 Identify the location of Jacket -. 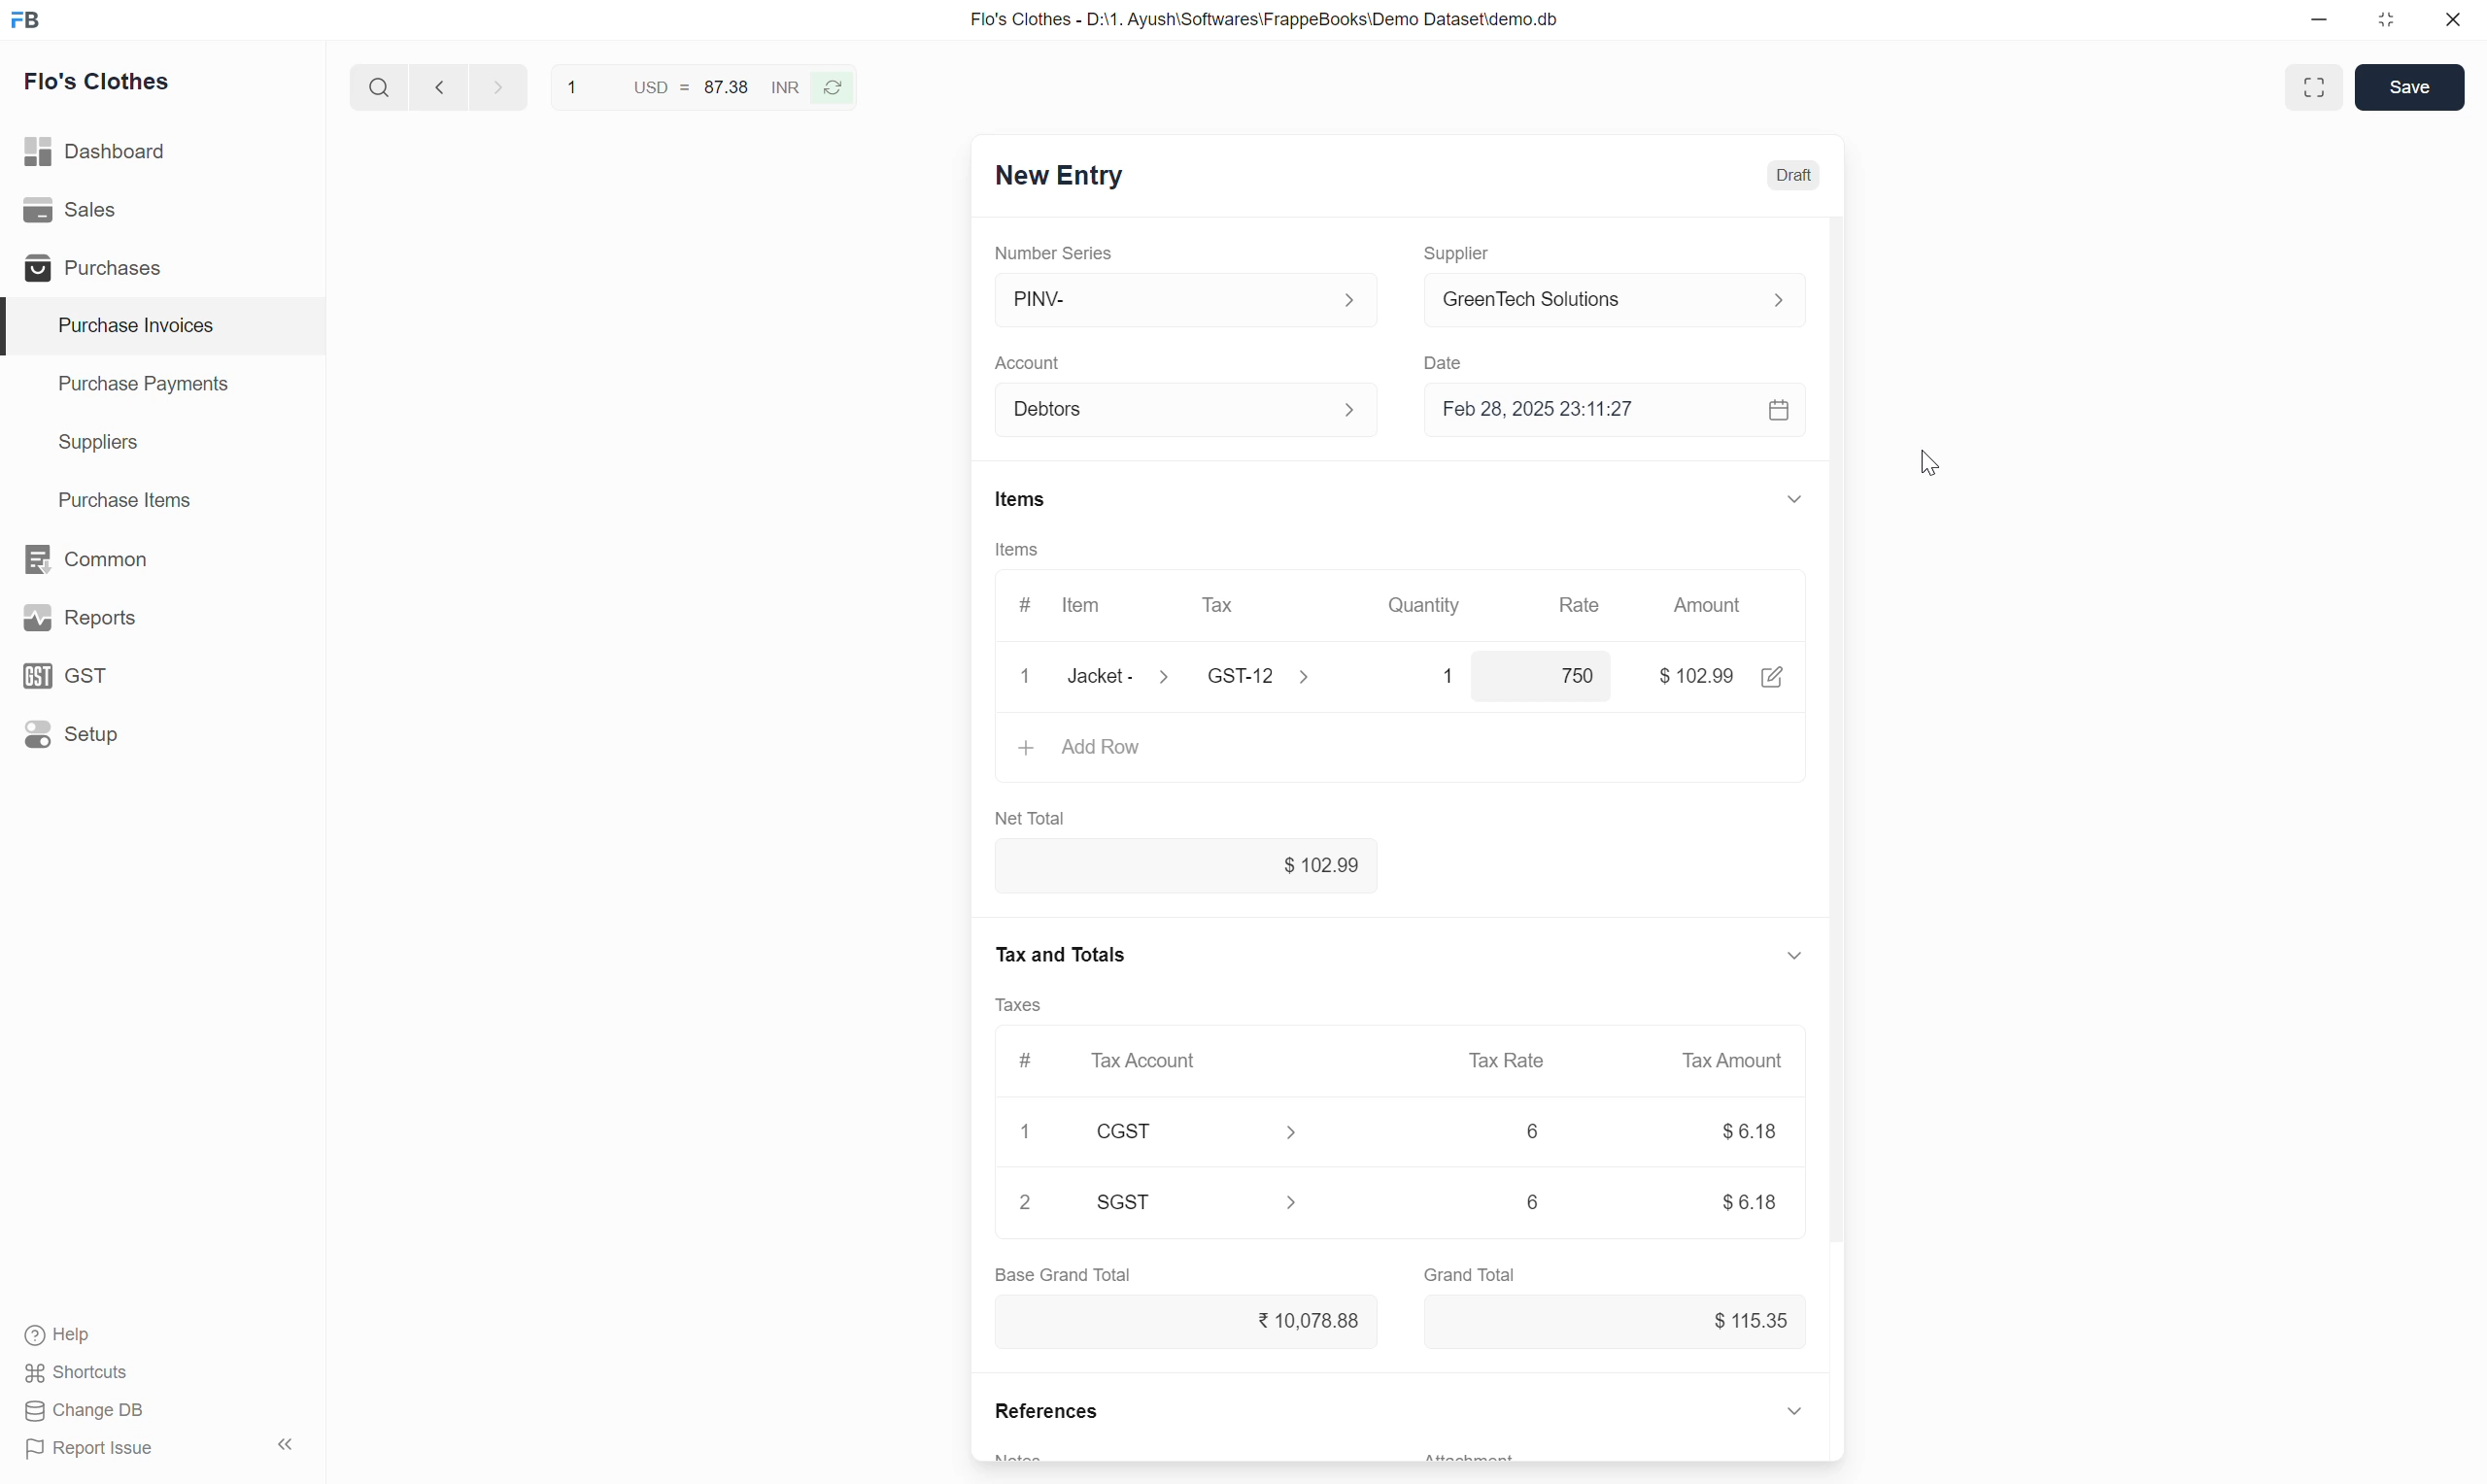
(1123, 676).